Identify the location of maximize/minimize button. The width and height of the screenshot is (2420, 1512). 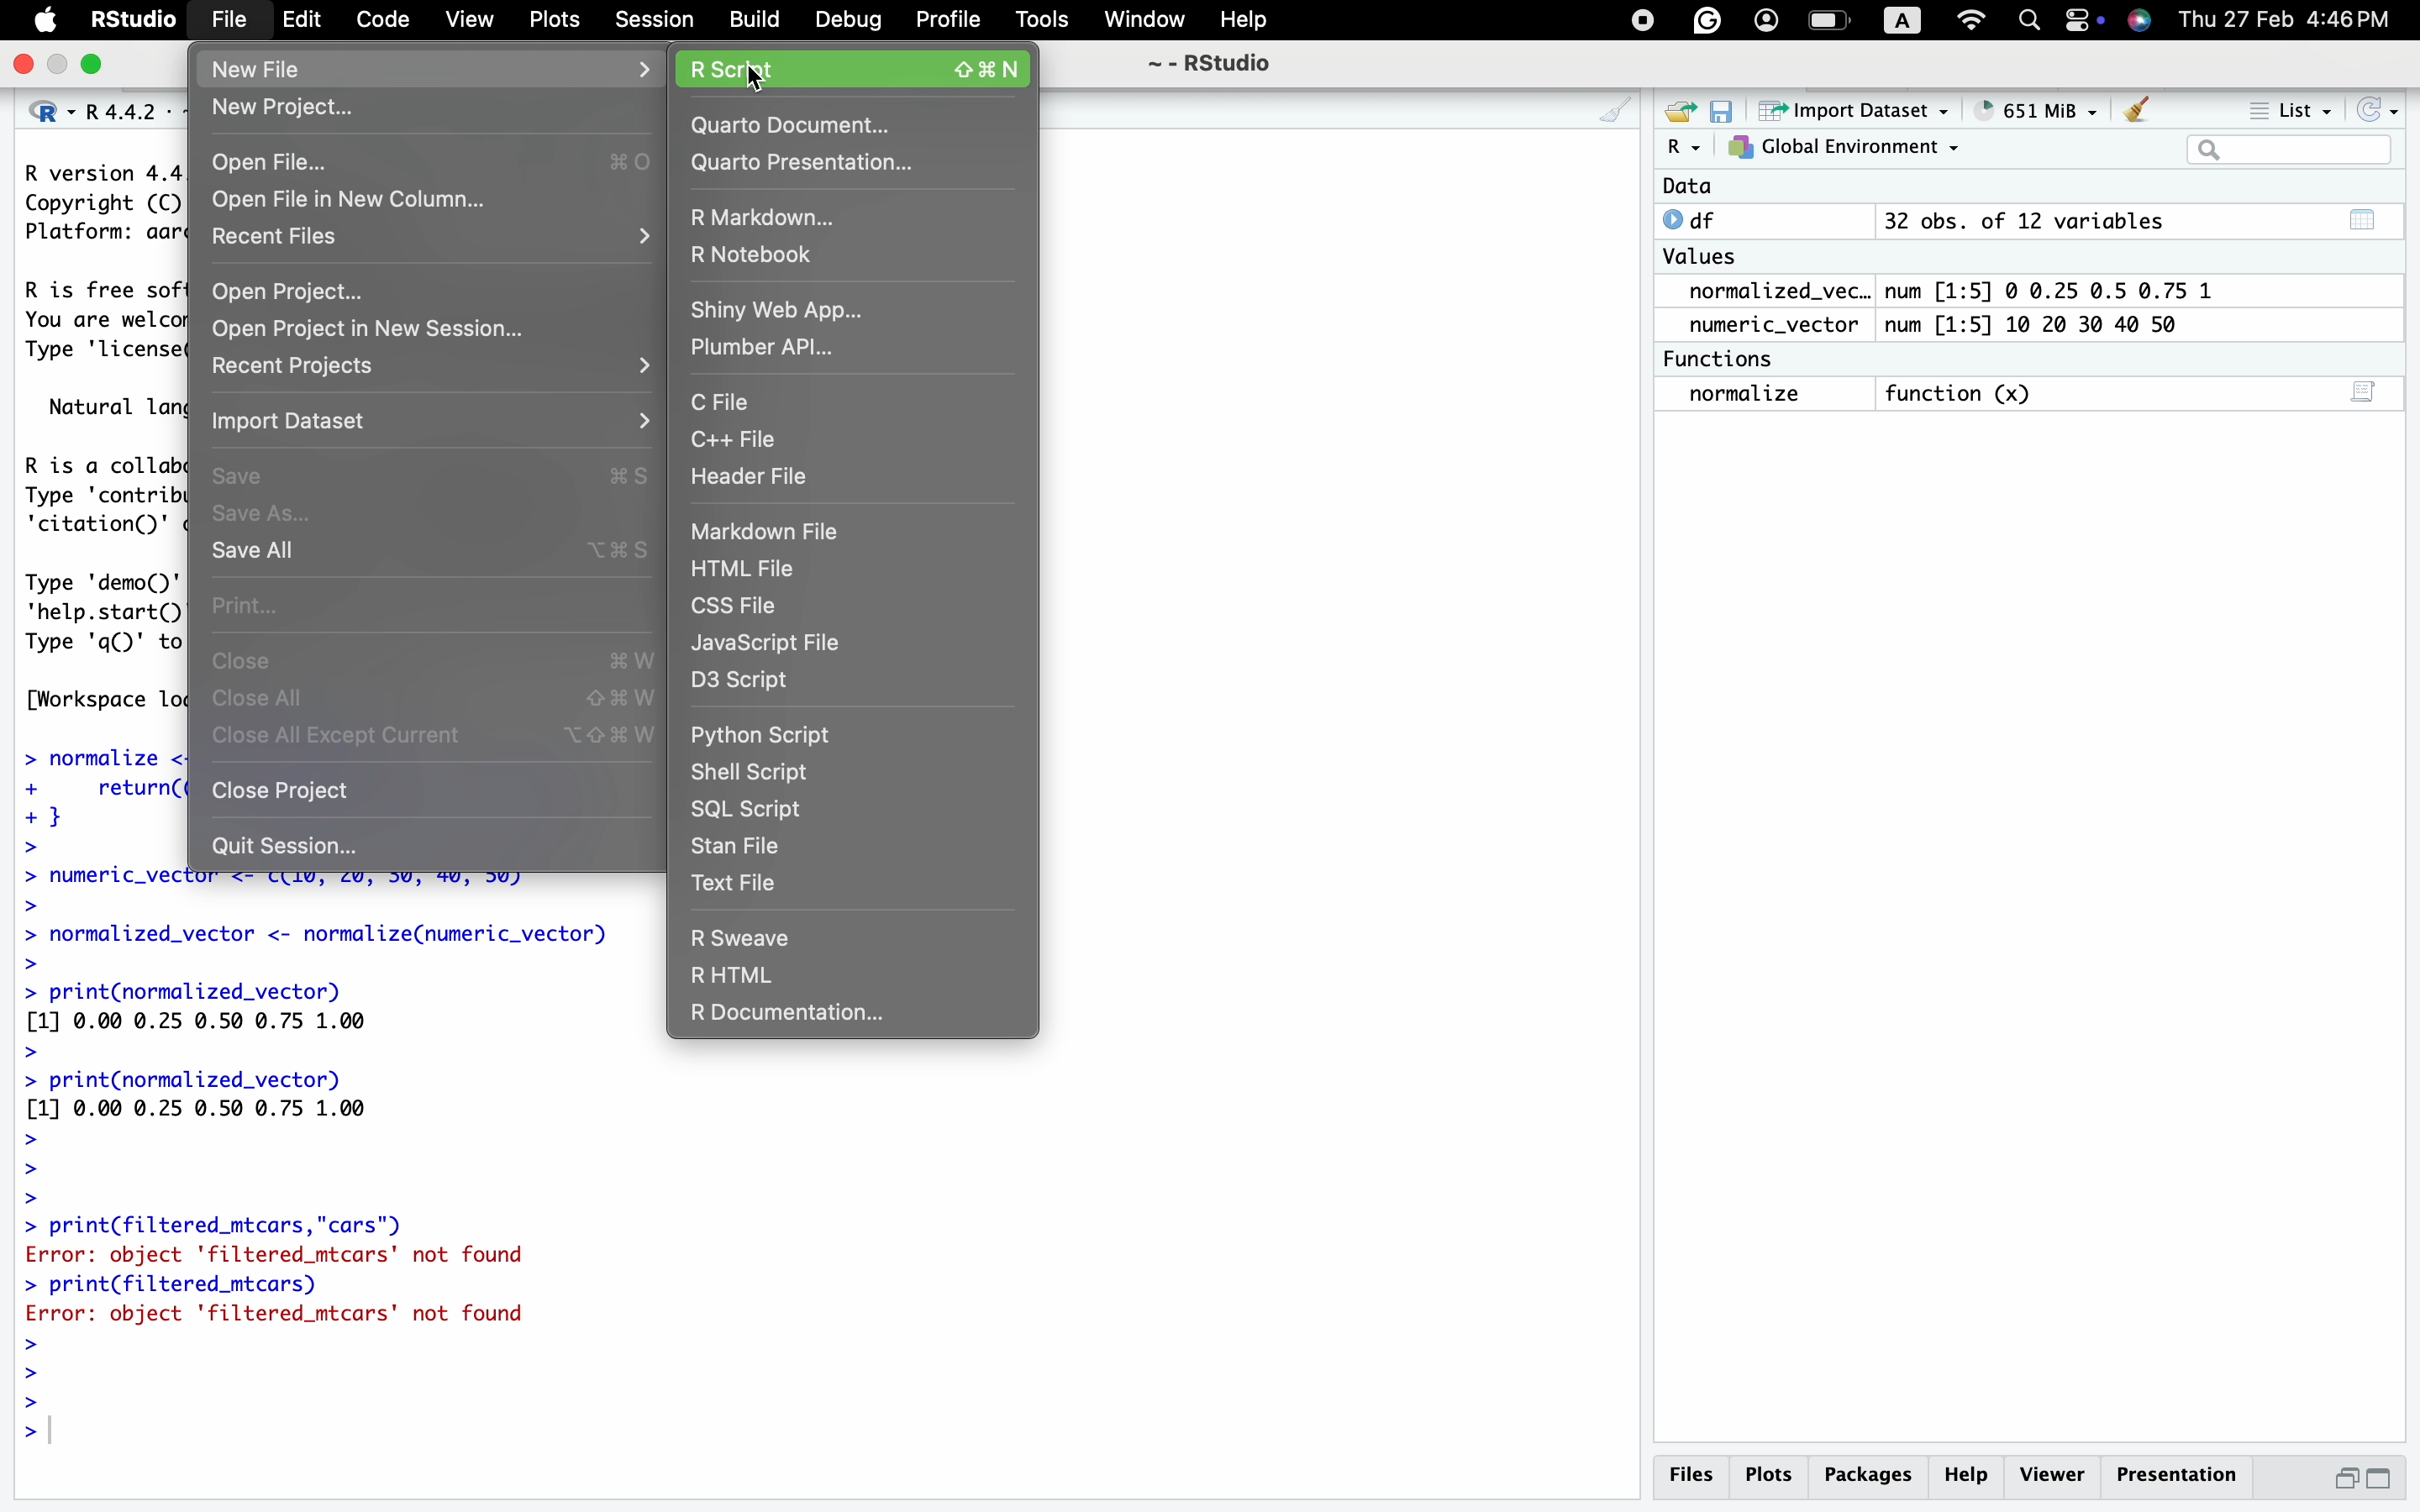
(2364, 1477).